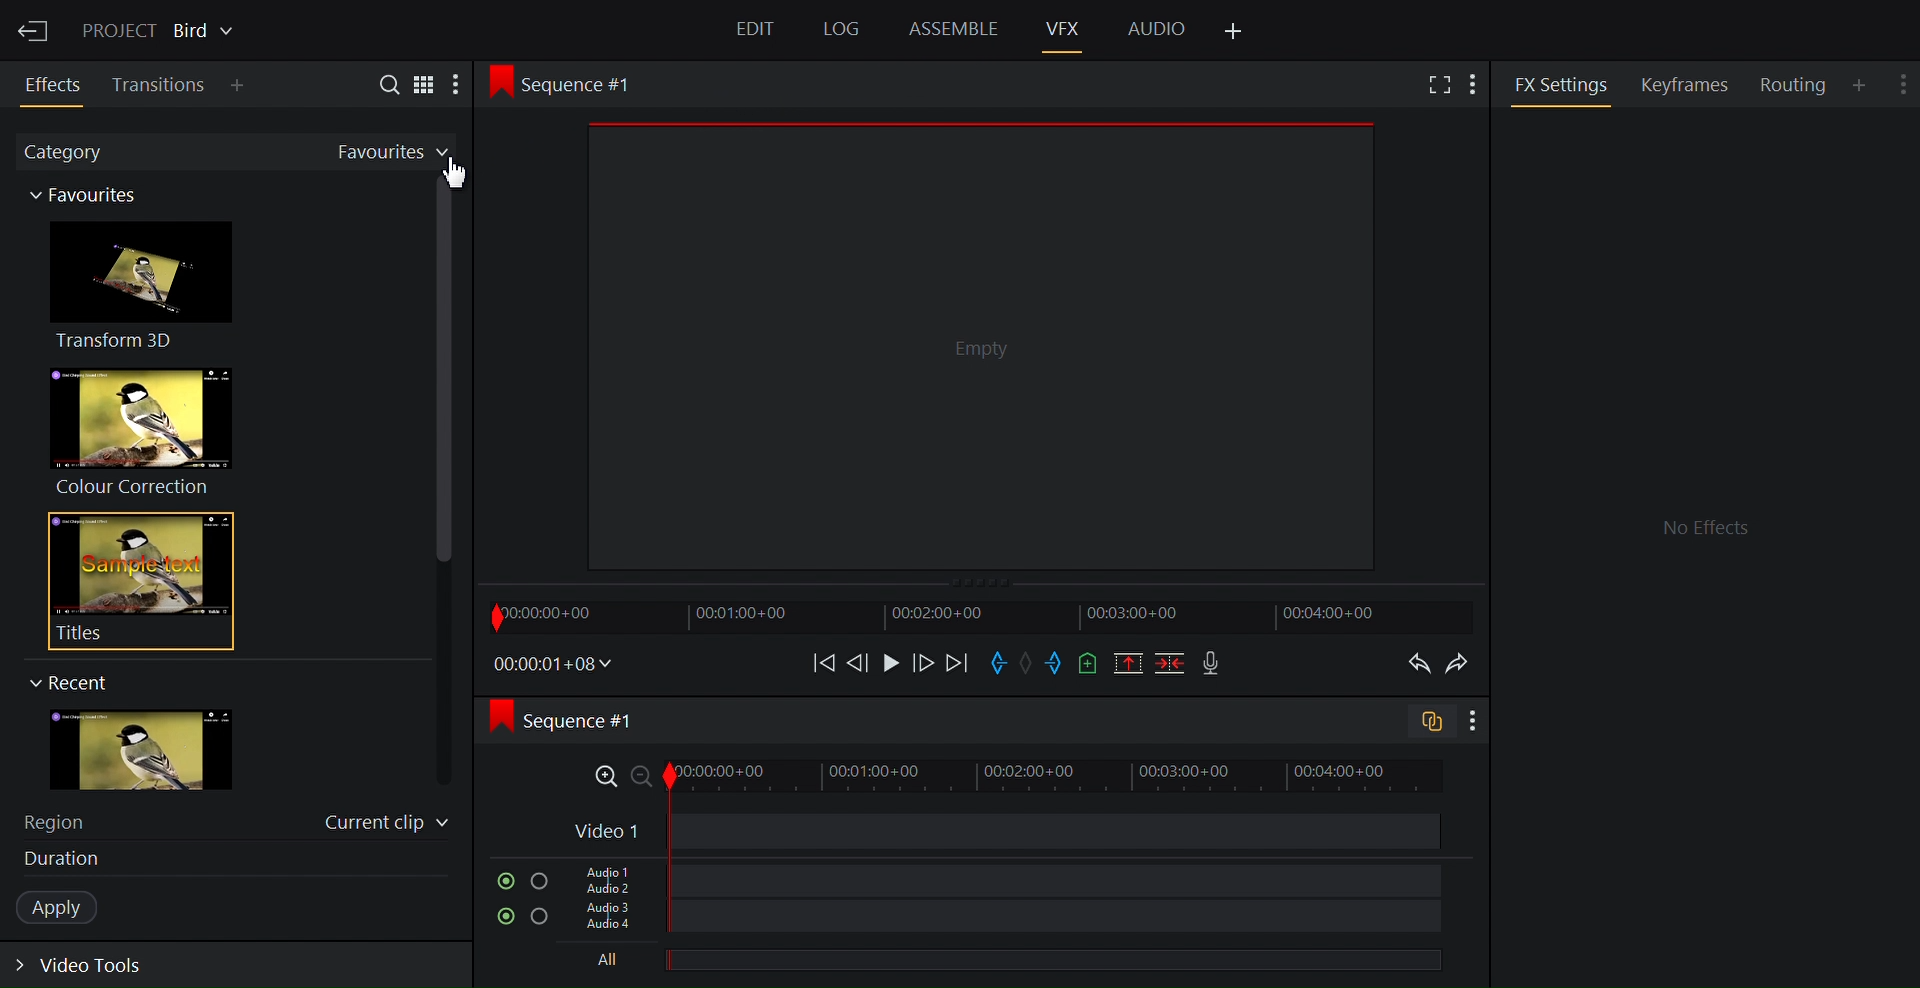 This screenshot has height=988, width=1920. What do you see at coordinates (1478, 82) in the screenshot?
I see `Add Panel` at bounding box center [1478, 82].